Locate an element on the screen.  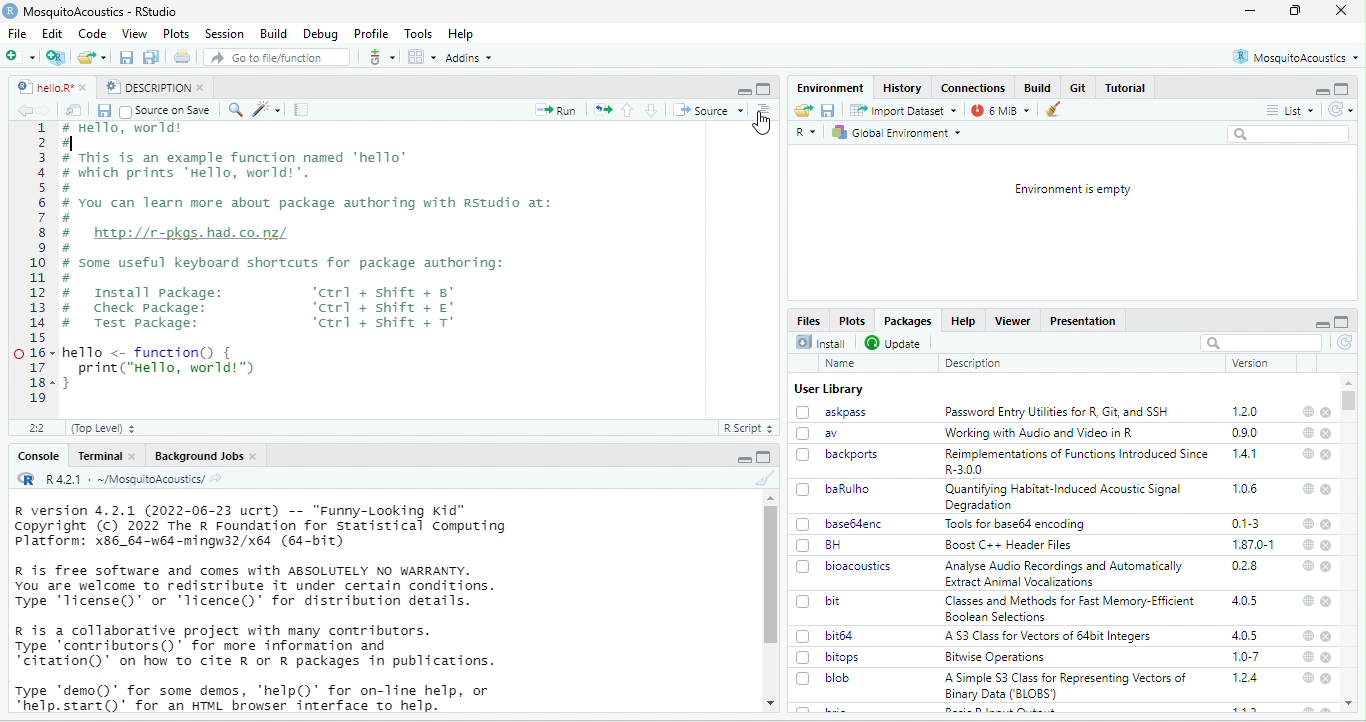
refresh is located at coordinates (1345, 343).